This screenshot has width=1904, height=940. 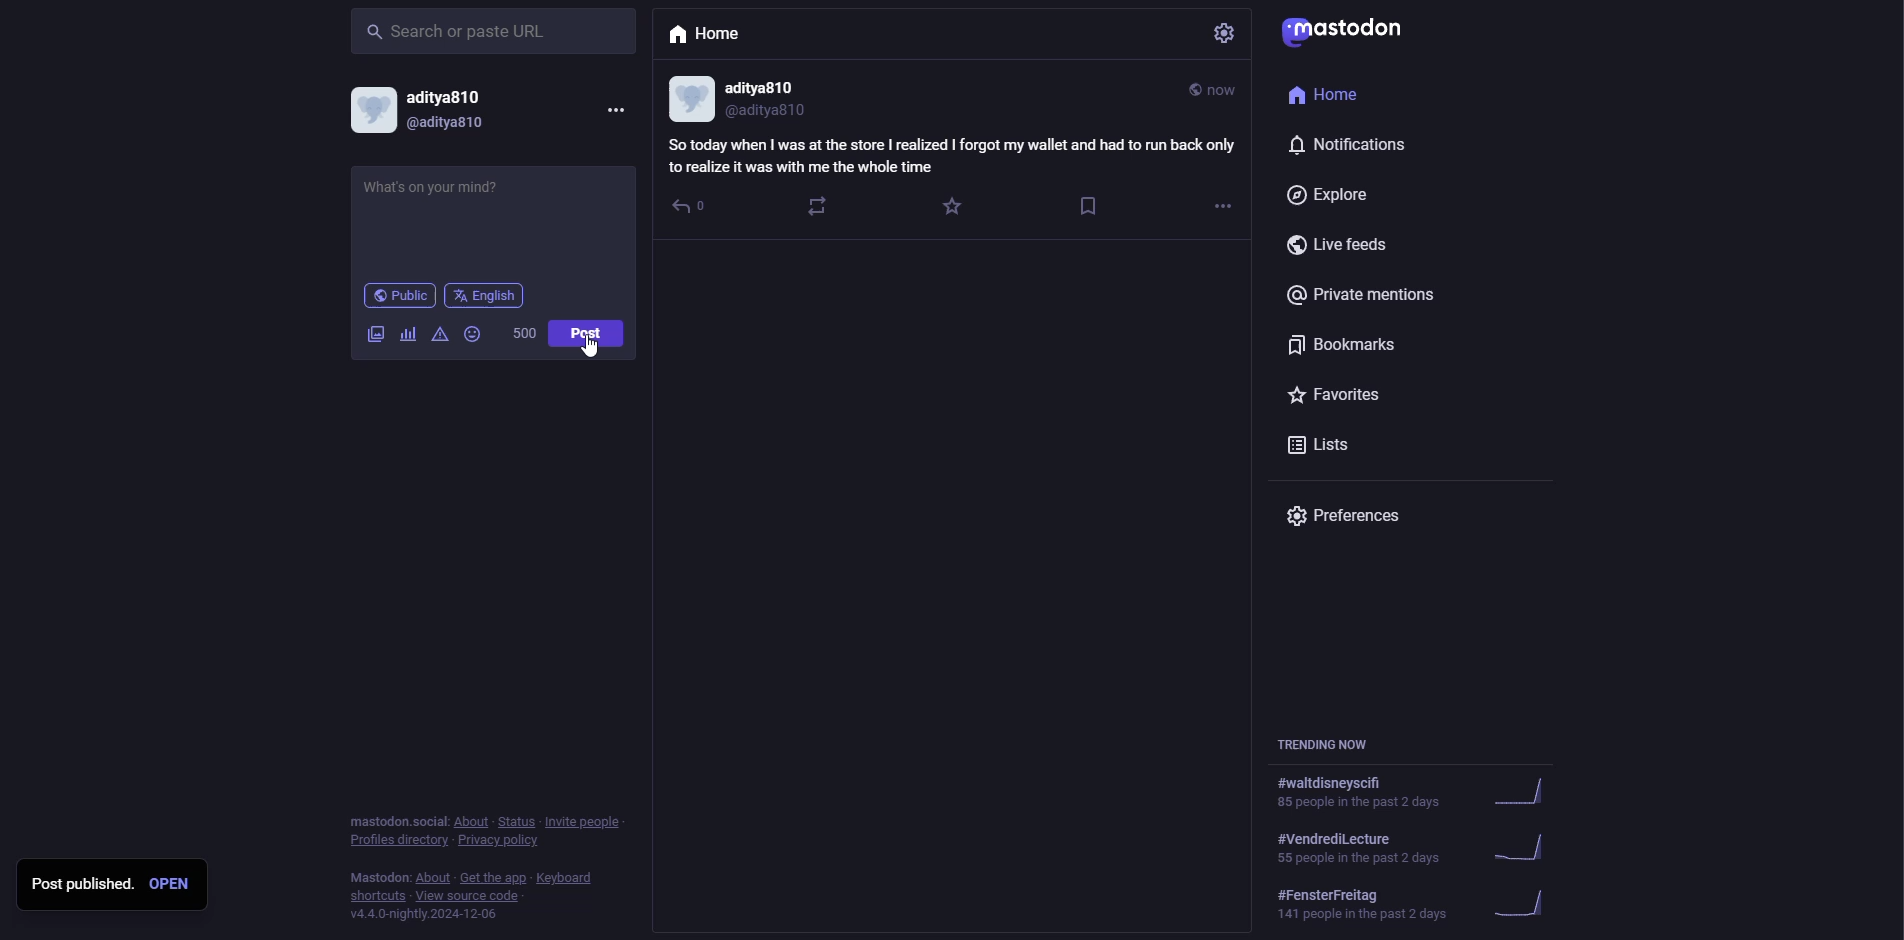 I want to click on reaction, so click(x=820, y=206).